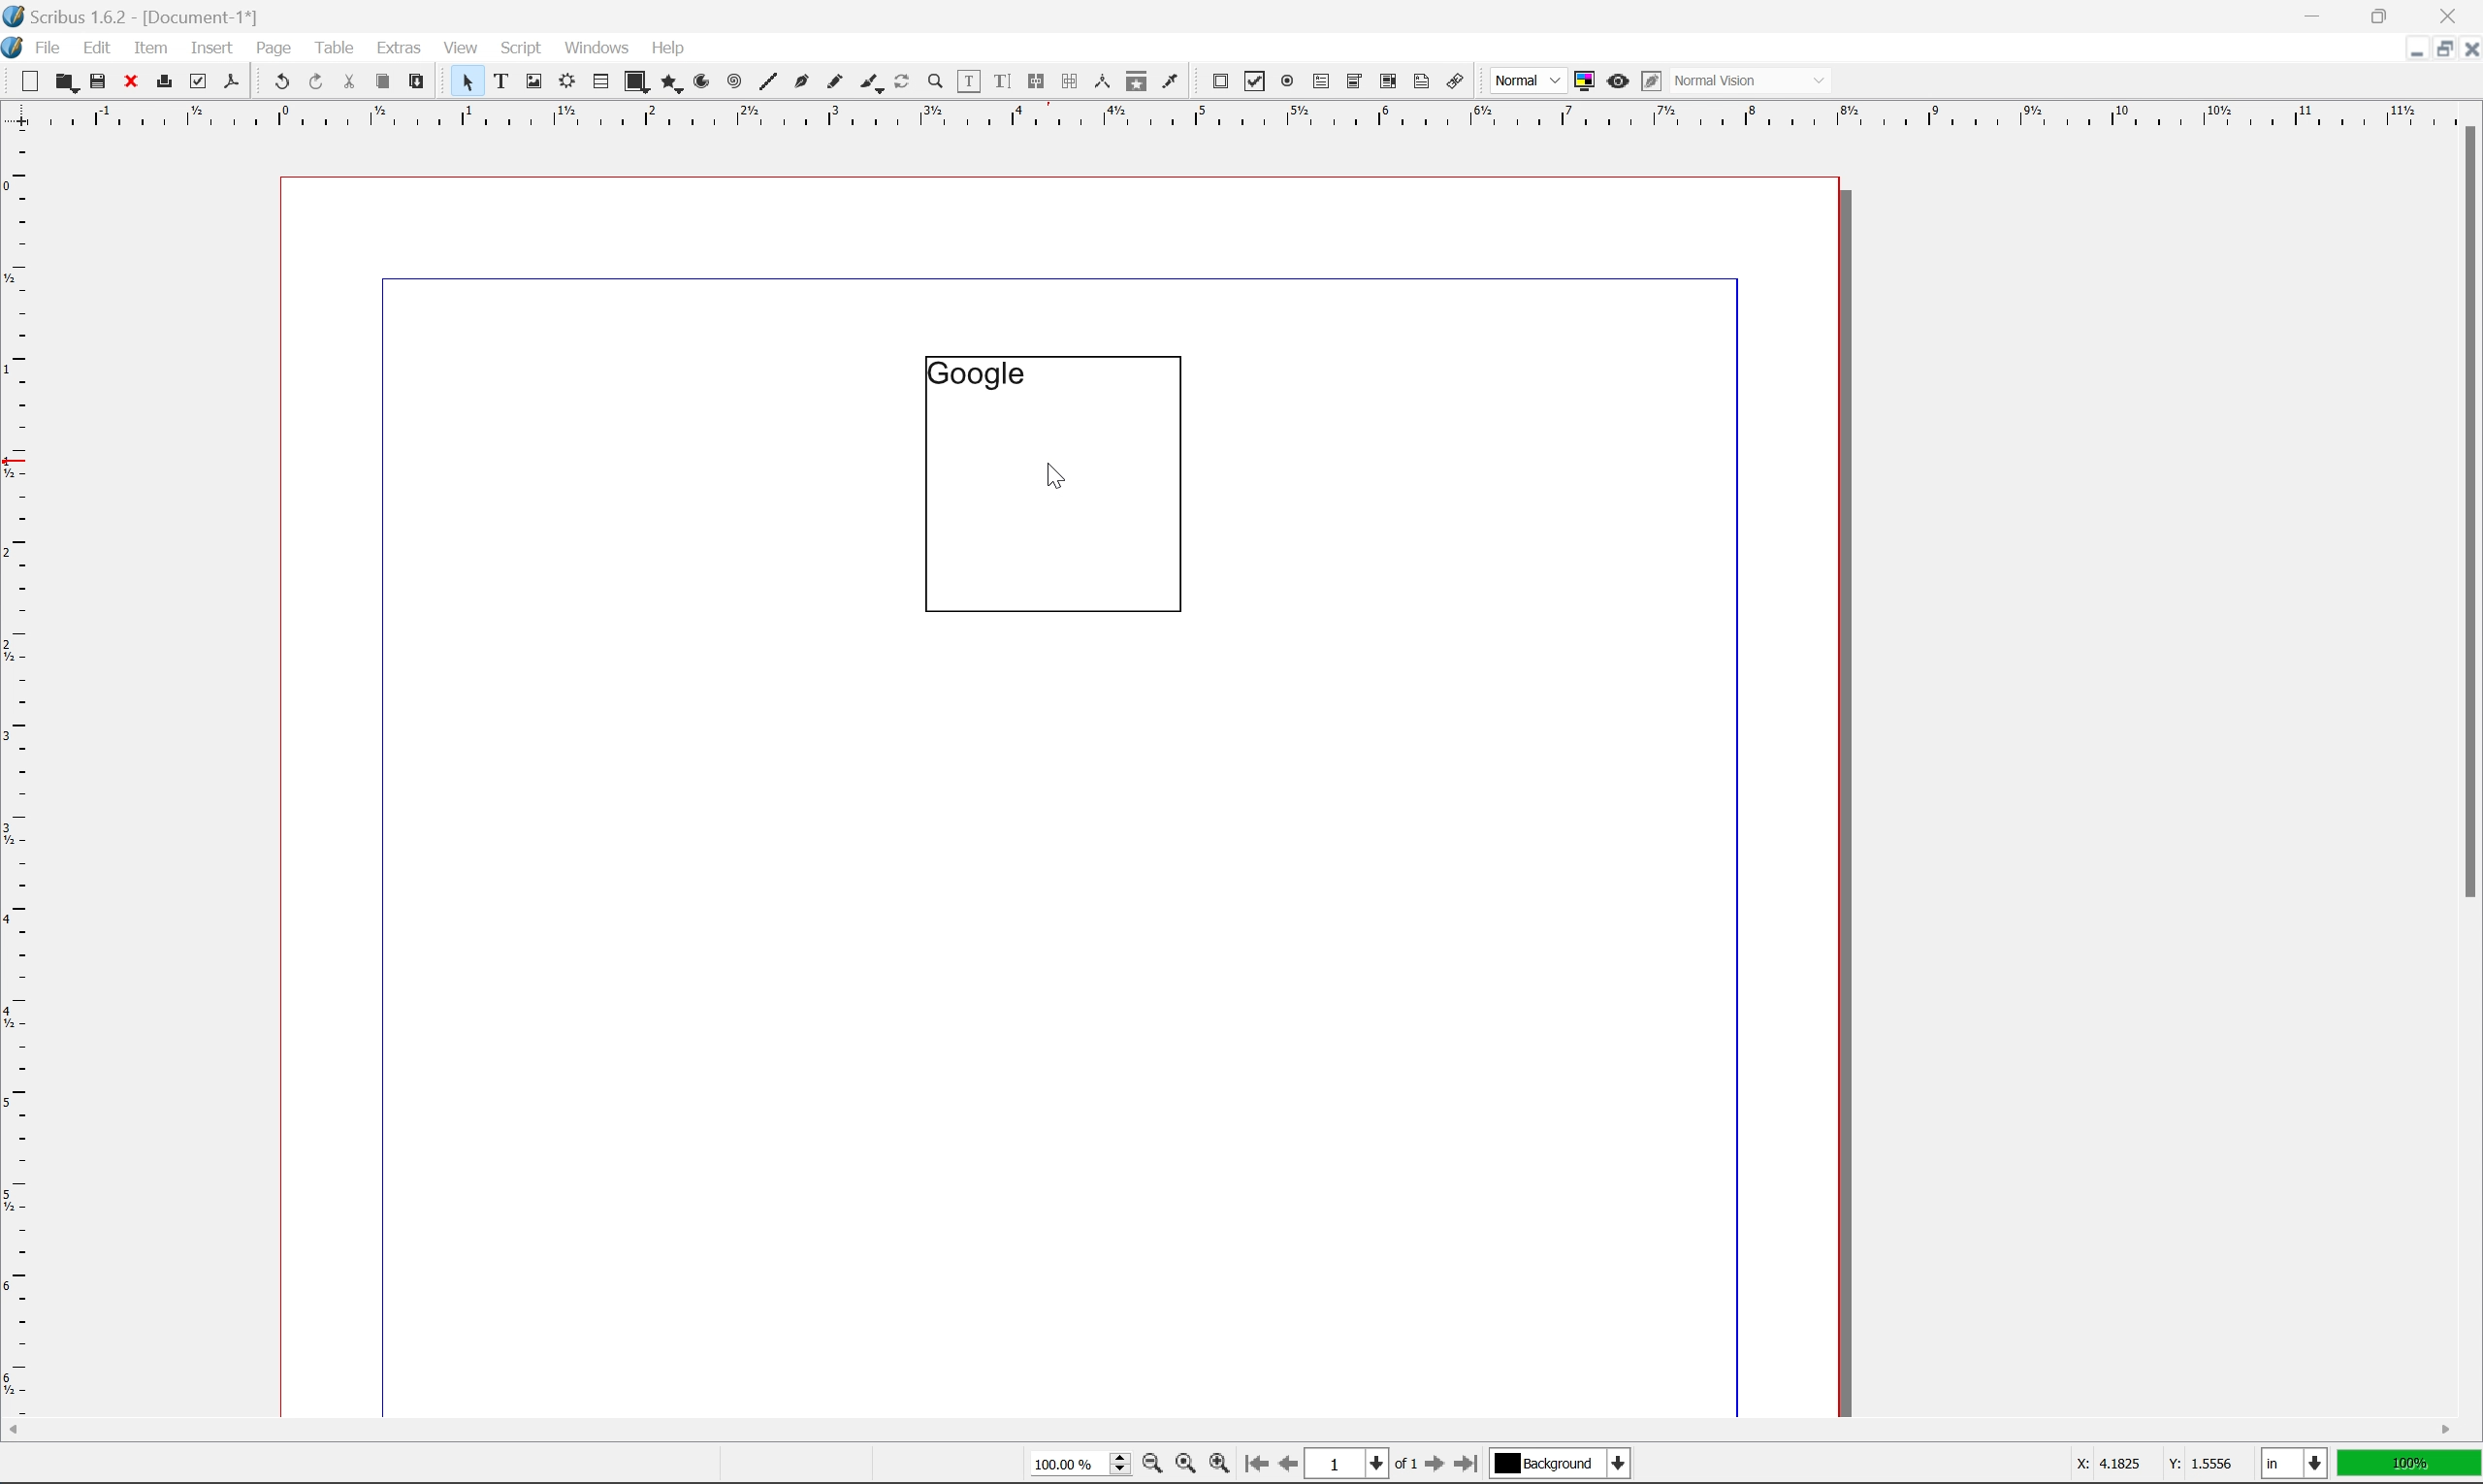 Image resolution: width=2483 pixels, height=1484 pixels. Describe the element at coordinates (975, 373) in the screenshot. I see `google` at that location.